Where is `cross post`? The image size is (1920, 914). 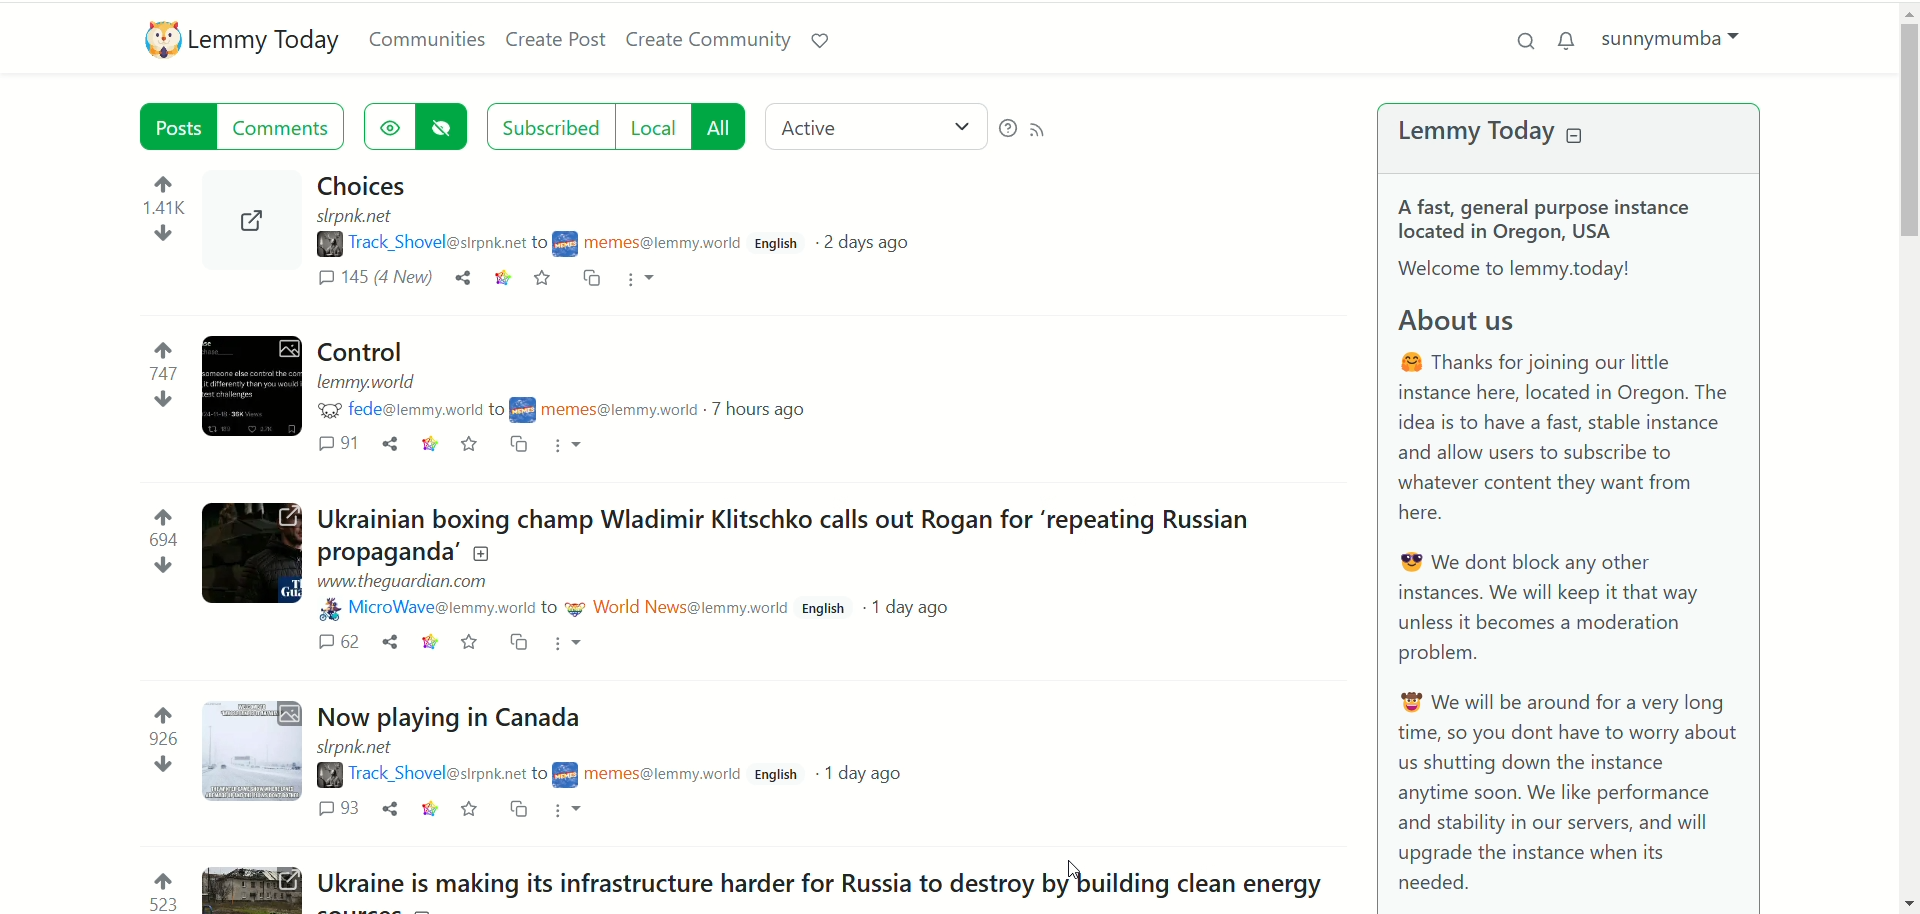 cross post is located at coordinates (519, 642).